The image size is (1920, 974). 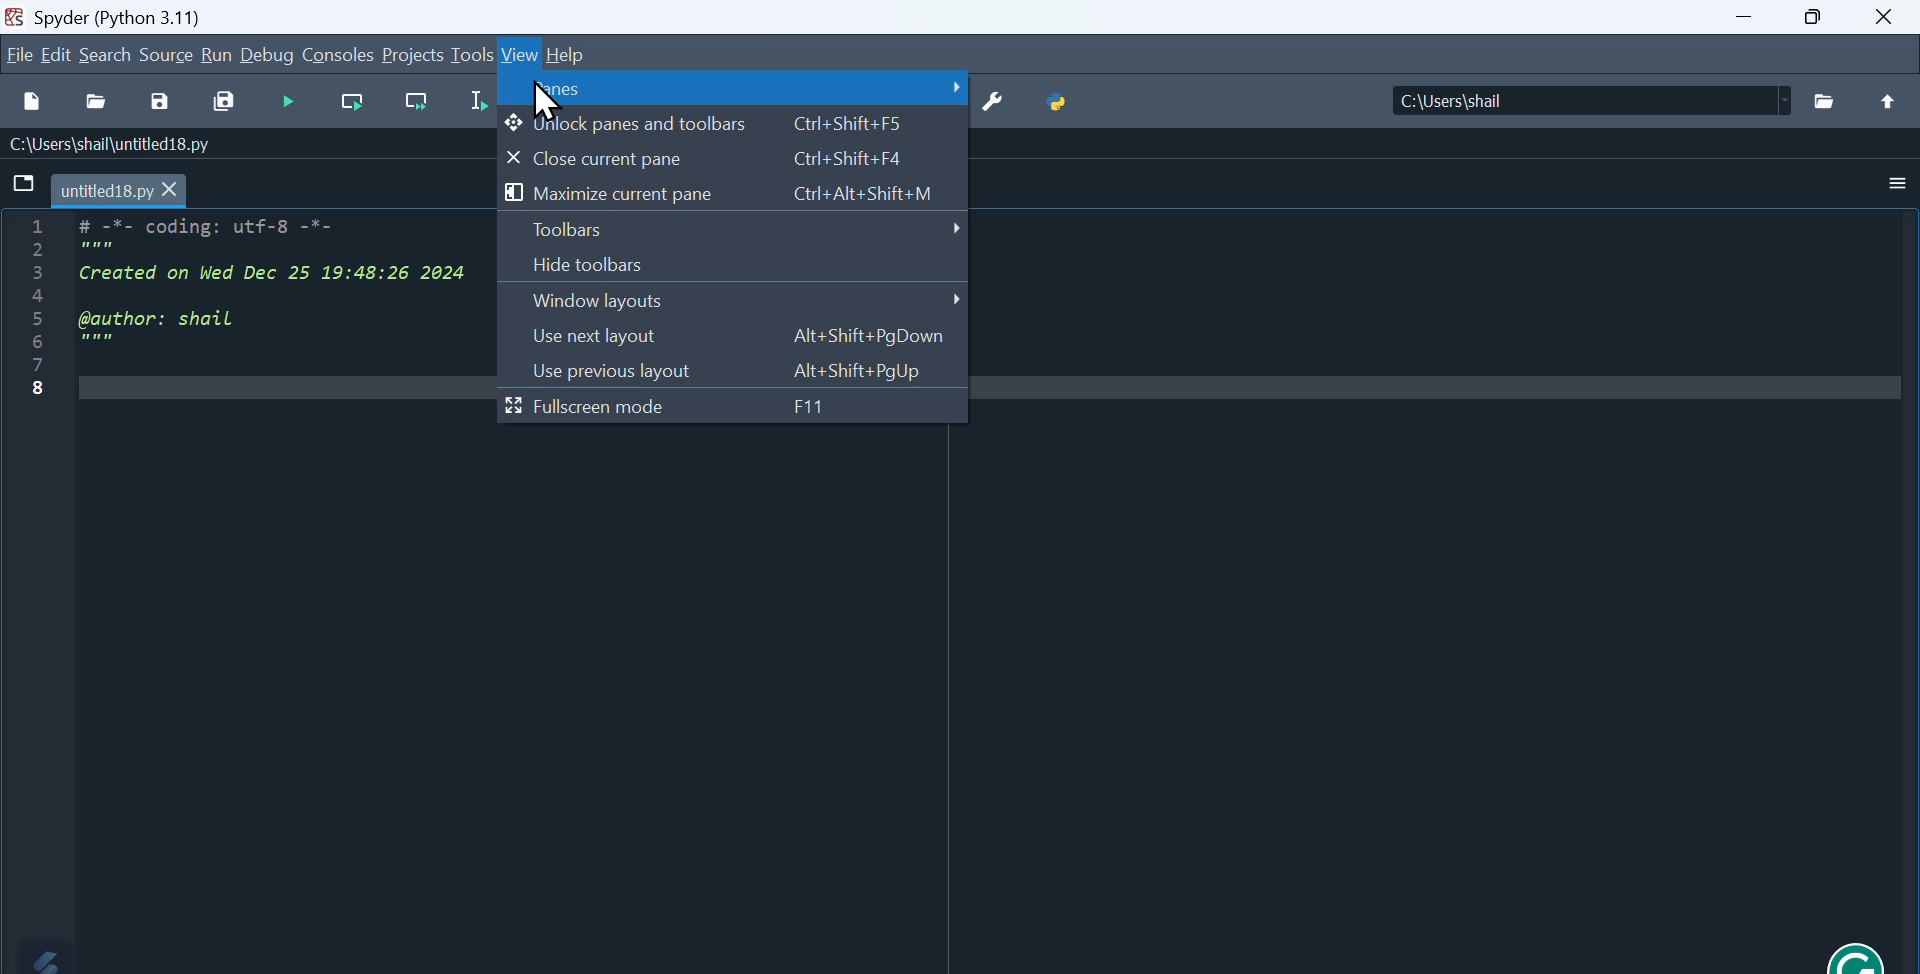 What do you see at coordinates (411, 54) in the screenshot?
I see `Projects` at bounding box center [411, 54].